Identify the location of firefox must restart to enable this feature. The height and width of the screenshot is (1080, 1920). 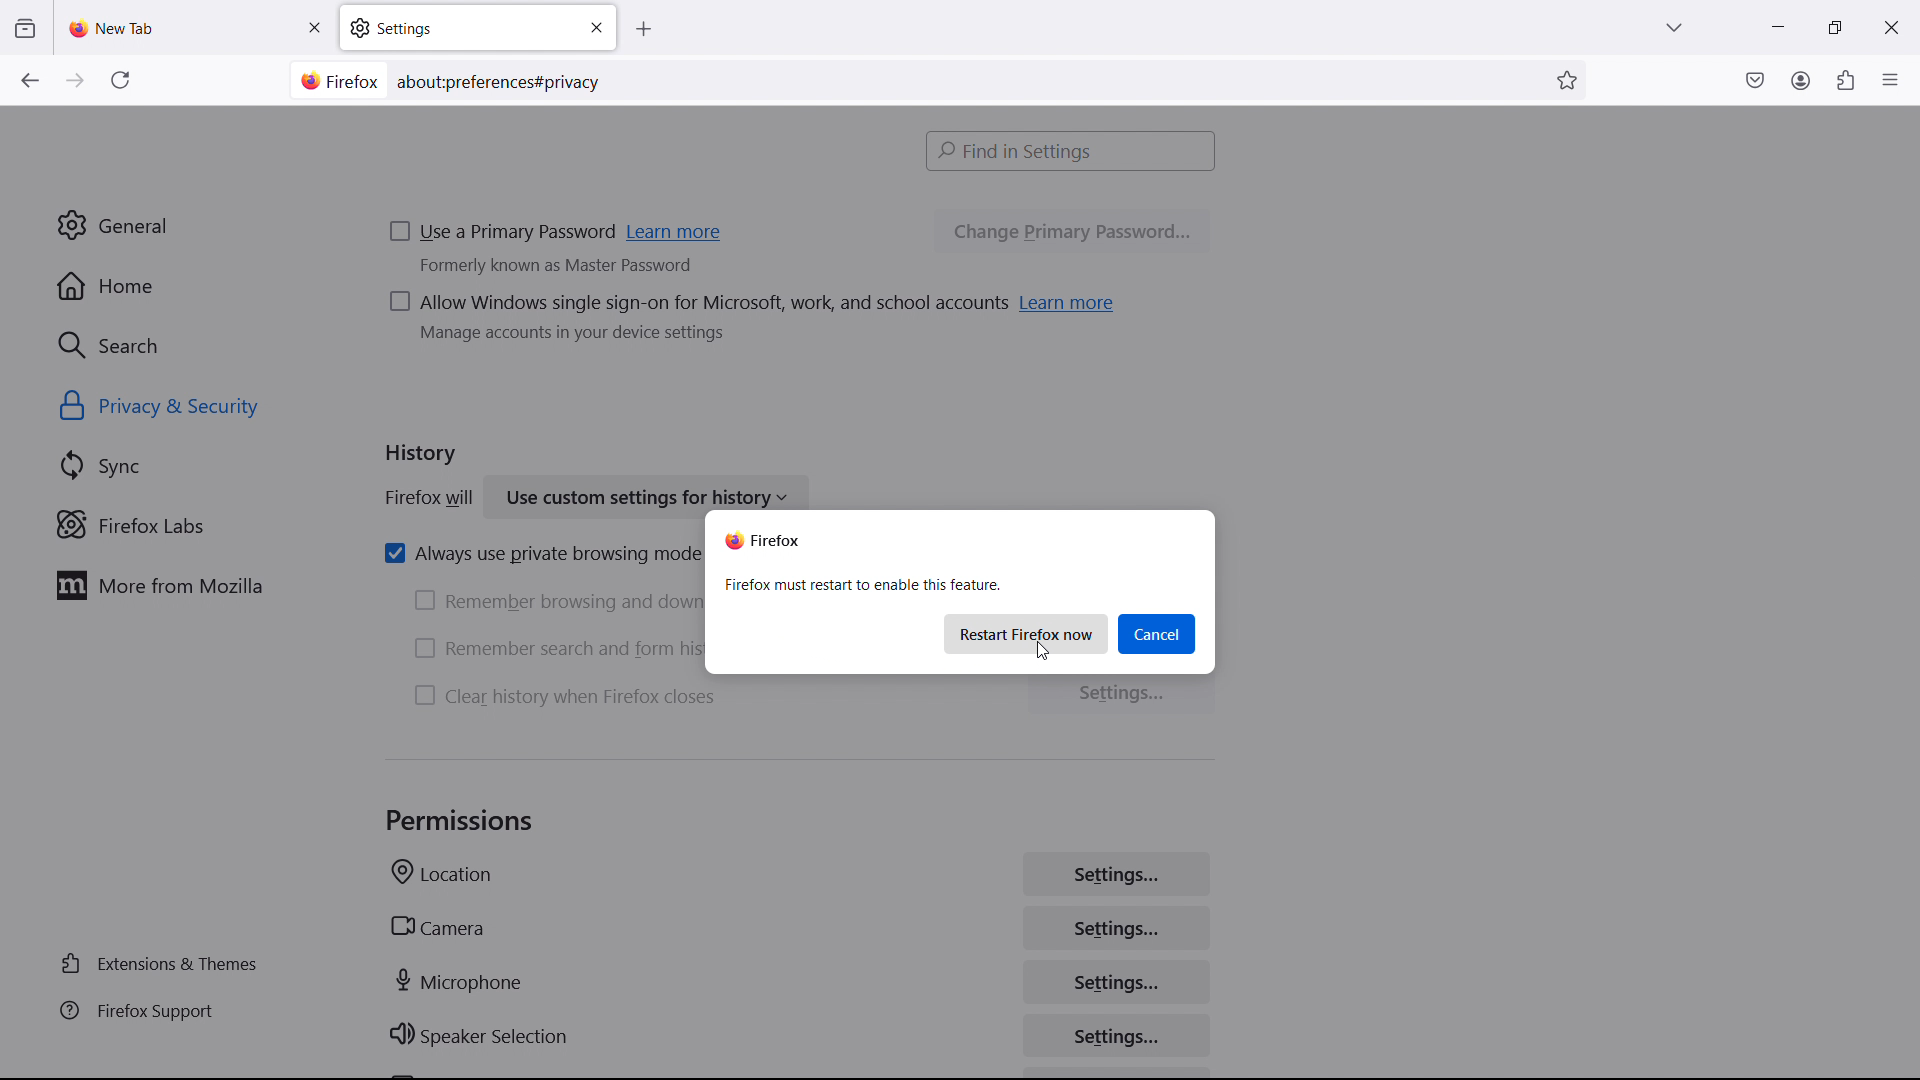
(862, 585).